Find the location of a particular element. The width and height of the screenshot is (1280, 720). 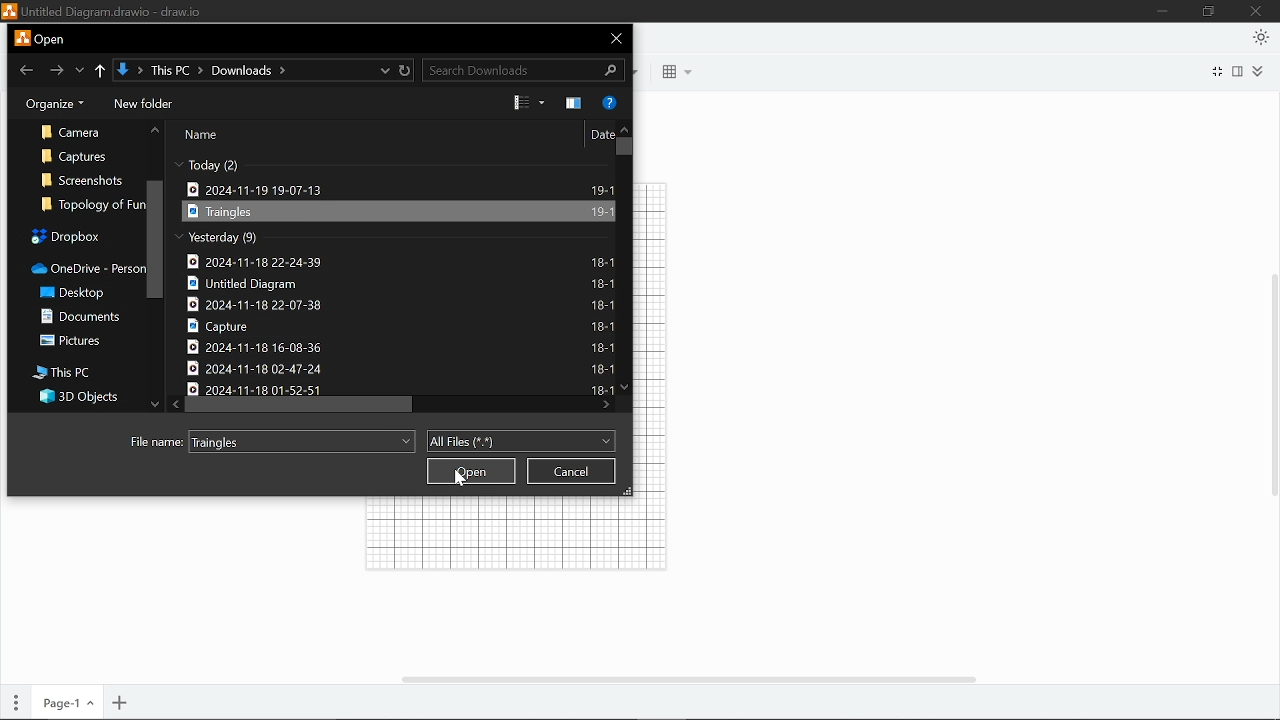

pages is located at coordinates (11, 704).